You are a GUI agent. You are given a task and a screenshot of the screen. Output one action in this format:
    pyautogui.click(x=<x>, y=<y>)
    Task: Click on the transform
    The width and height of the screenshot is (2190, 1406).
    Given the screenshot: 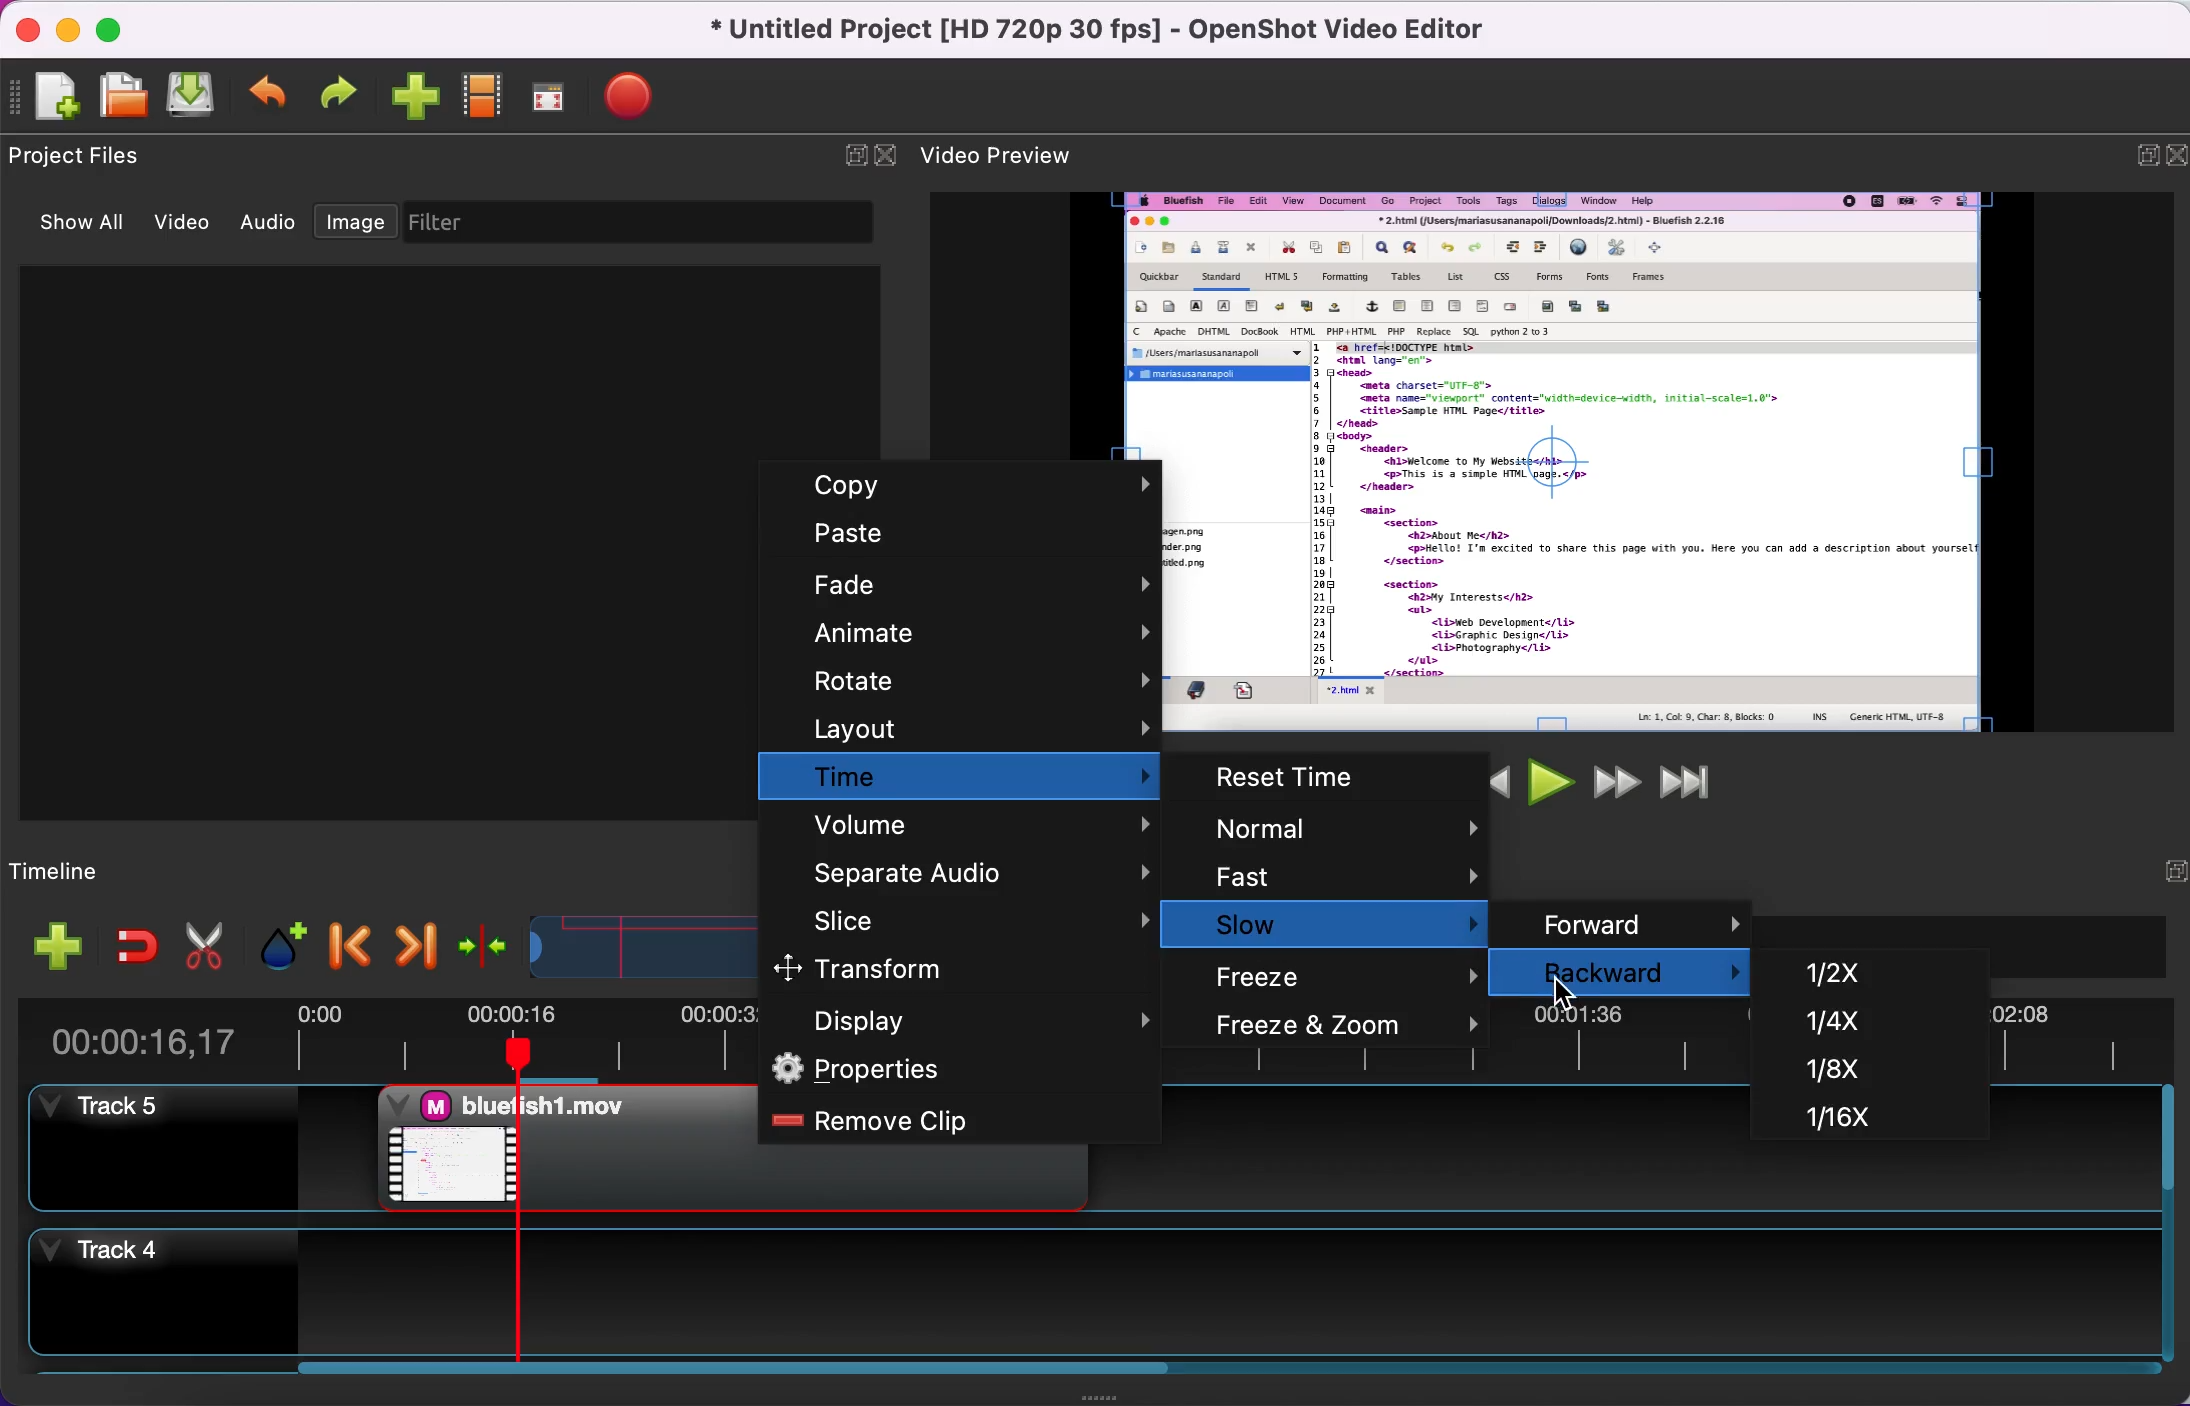 What is the action you would take?
    pyautogui.click(x=940, y=968)
    